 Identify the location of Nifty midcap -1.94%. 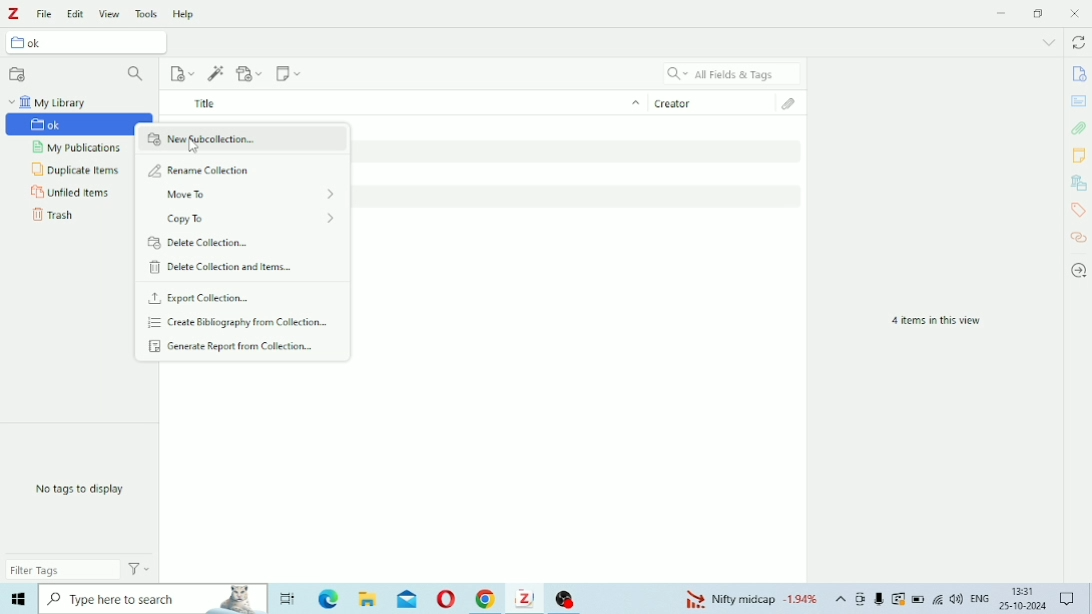
(749, 598).